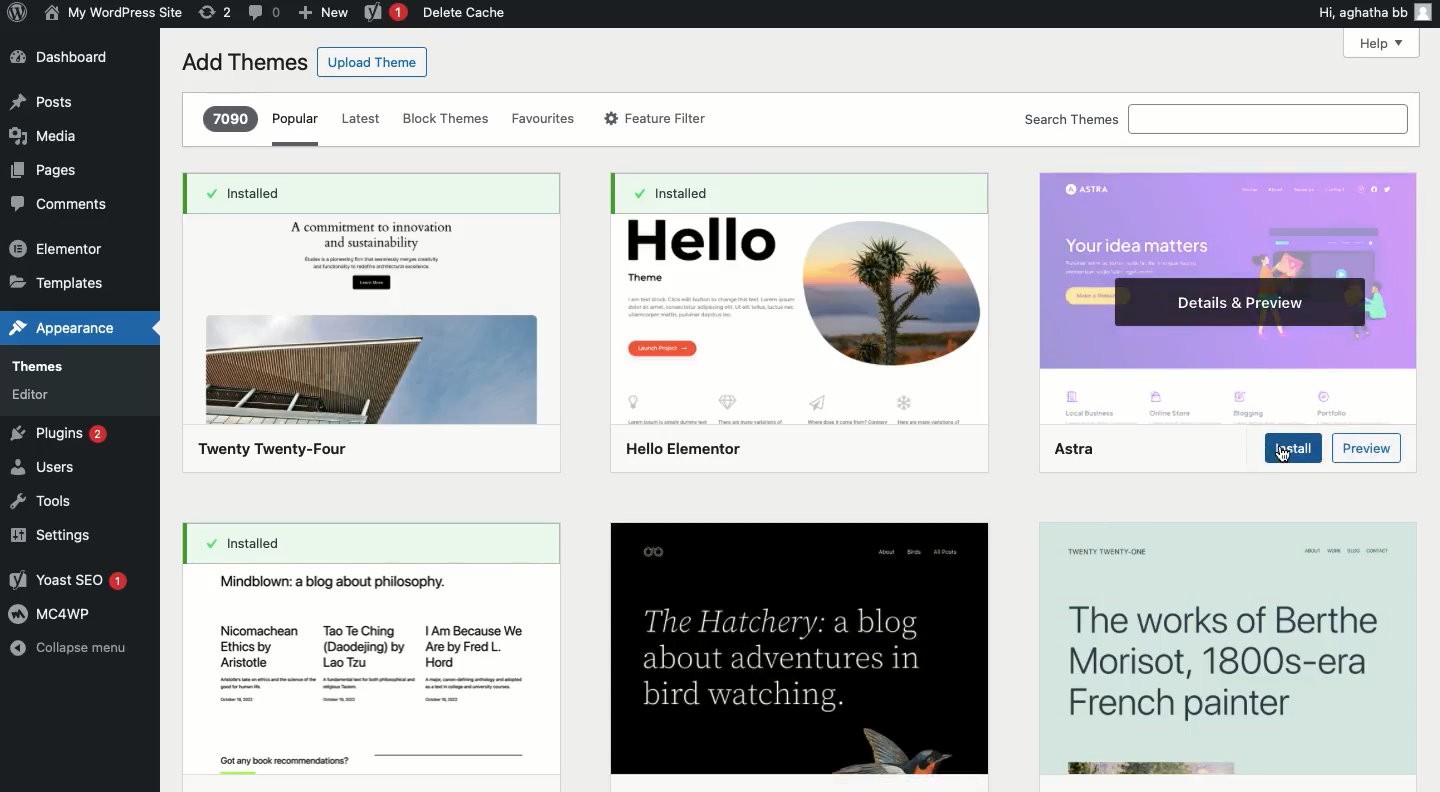 The height and width of the screenshot is (792, 1440). I want to click on Collapse menu, so click(71, 648).